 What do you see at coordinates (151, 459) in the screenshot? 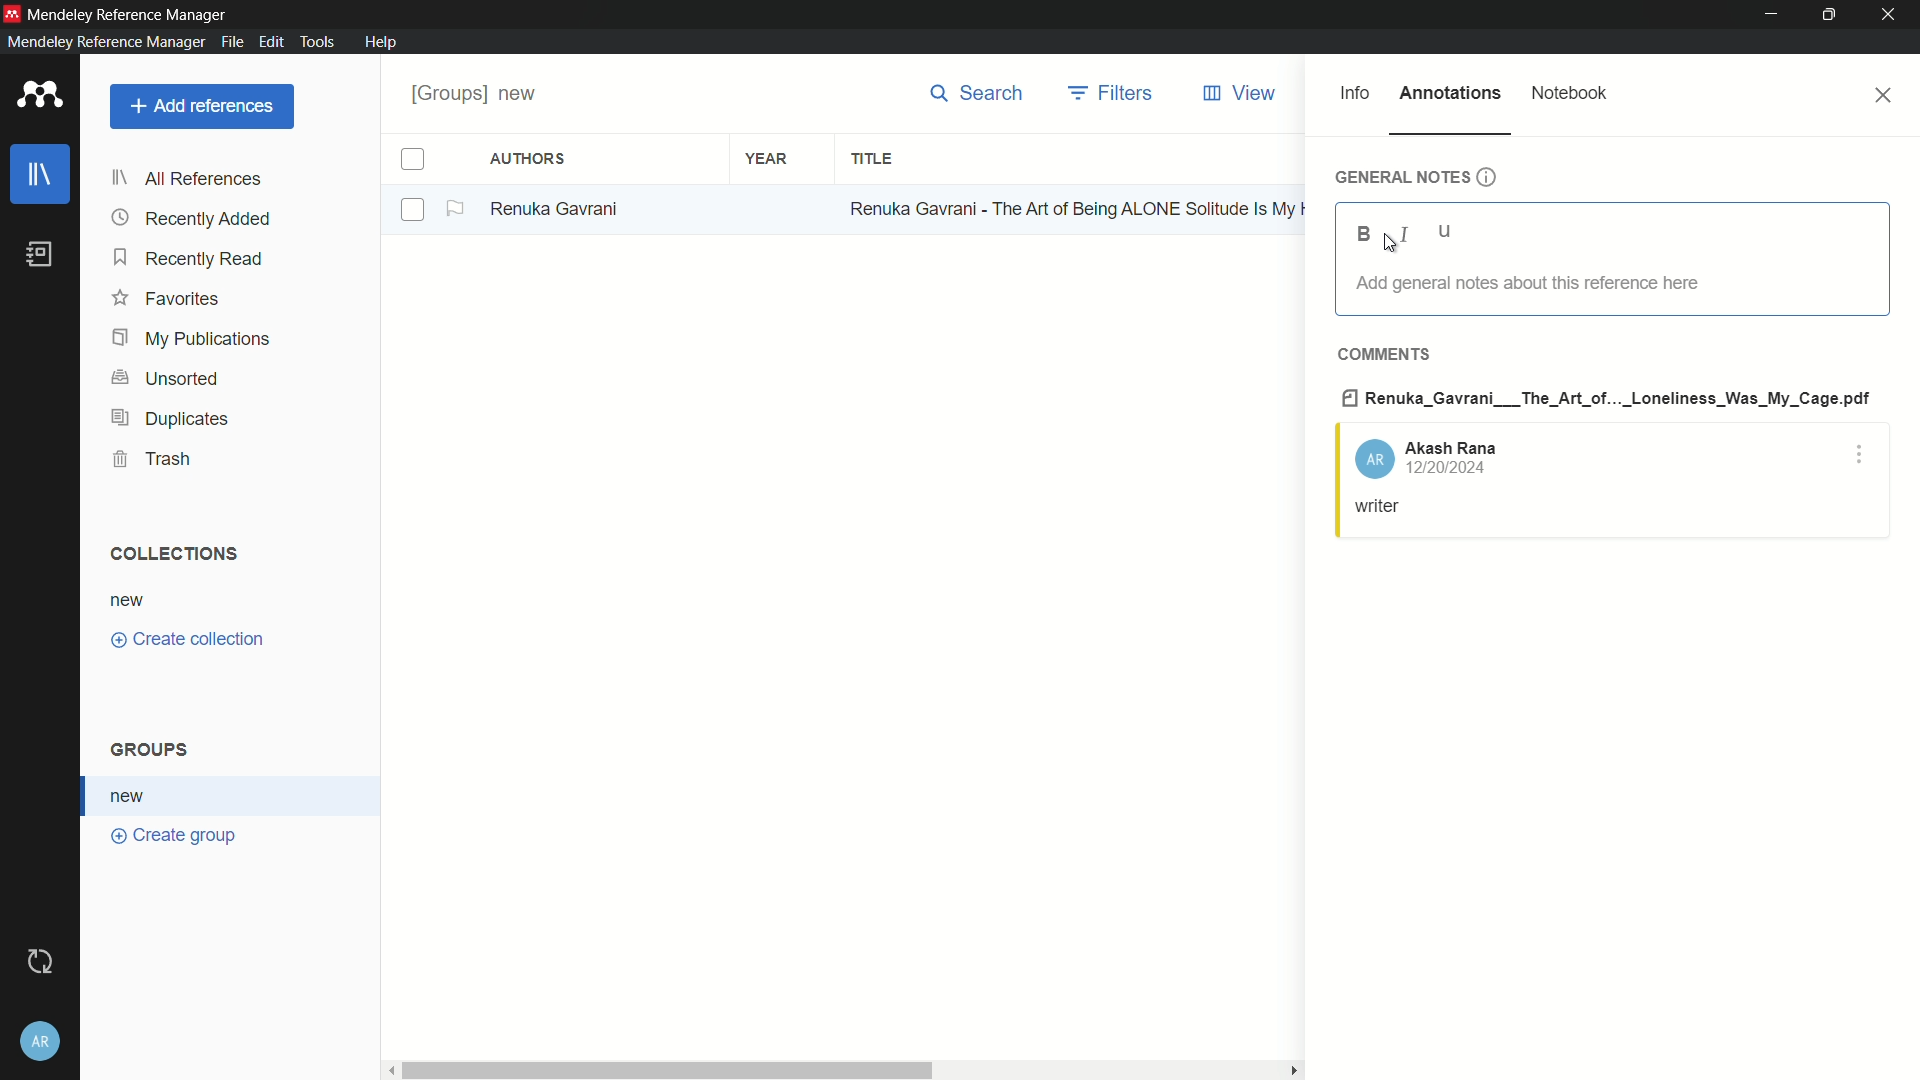
I see `trash` at bounding box center [151, 459].